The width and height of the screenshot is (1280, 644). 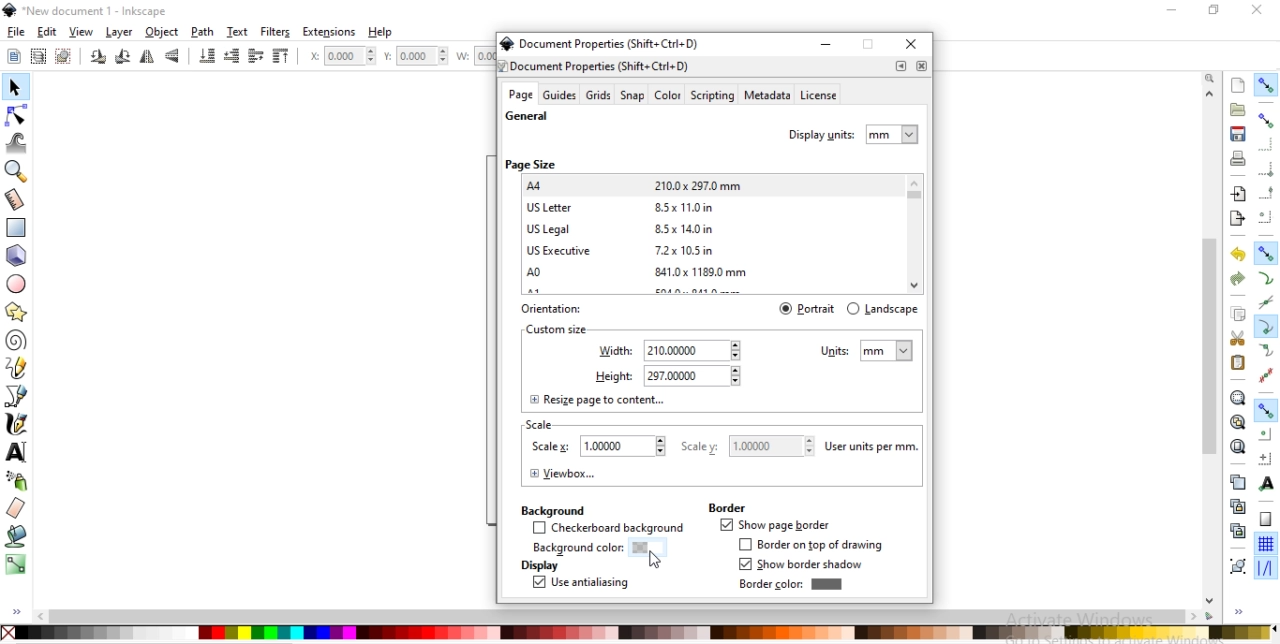 I want to click on minimize, so click(x=1169, y=8).